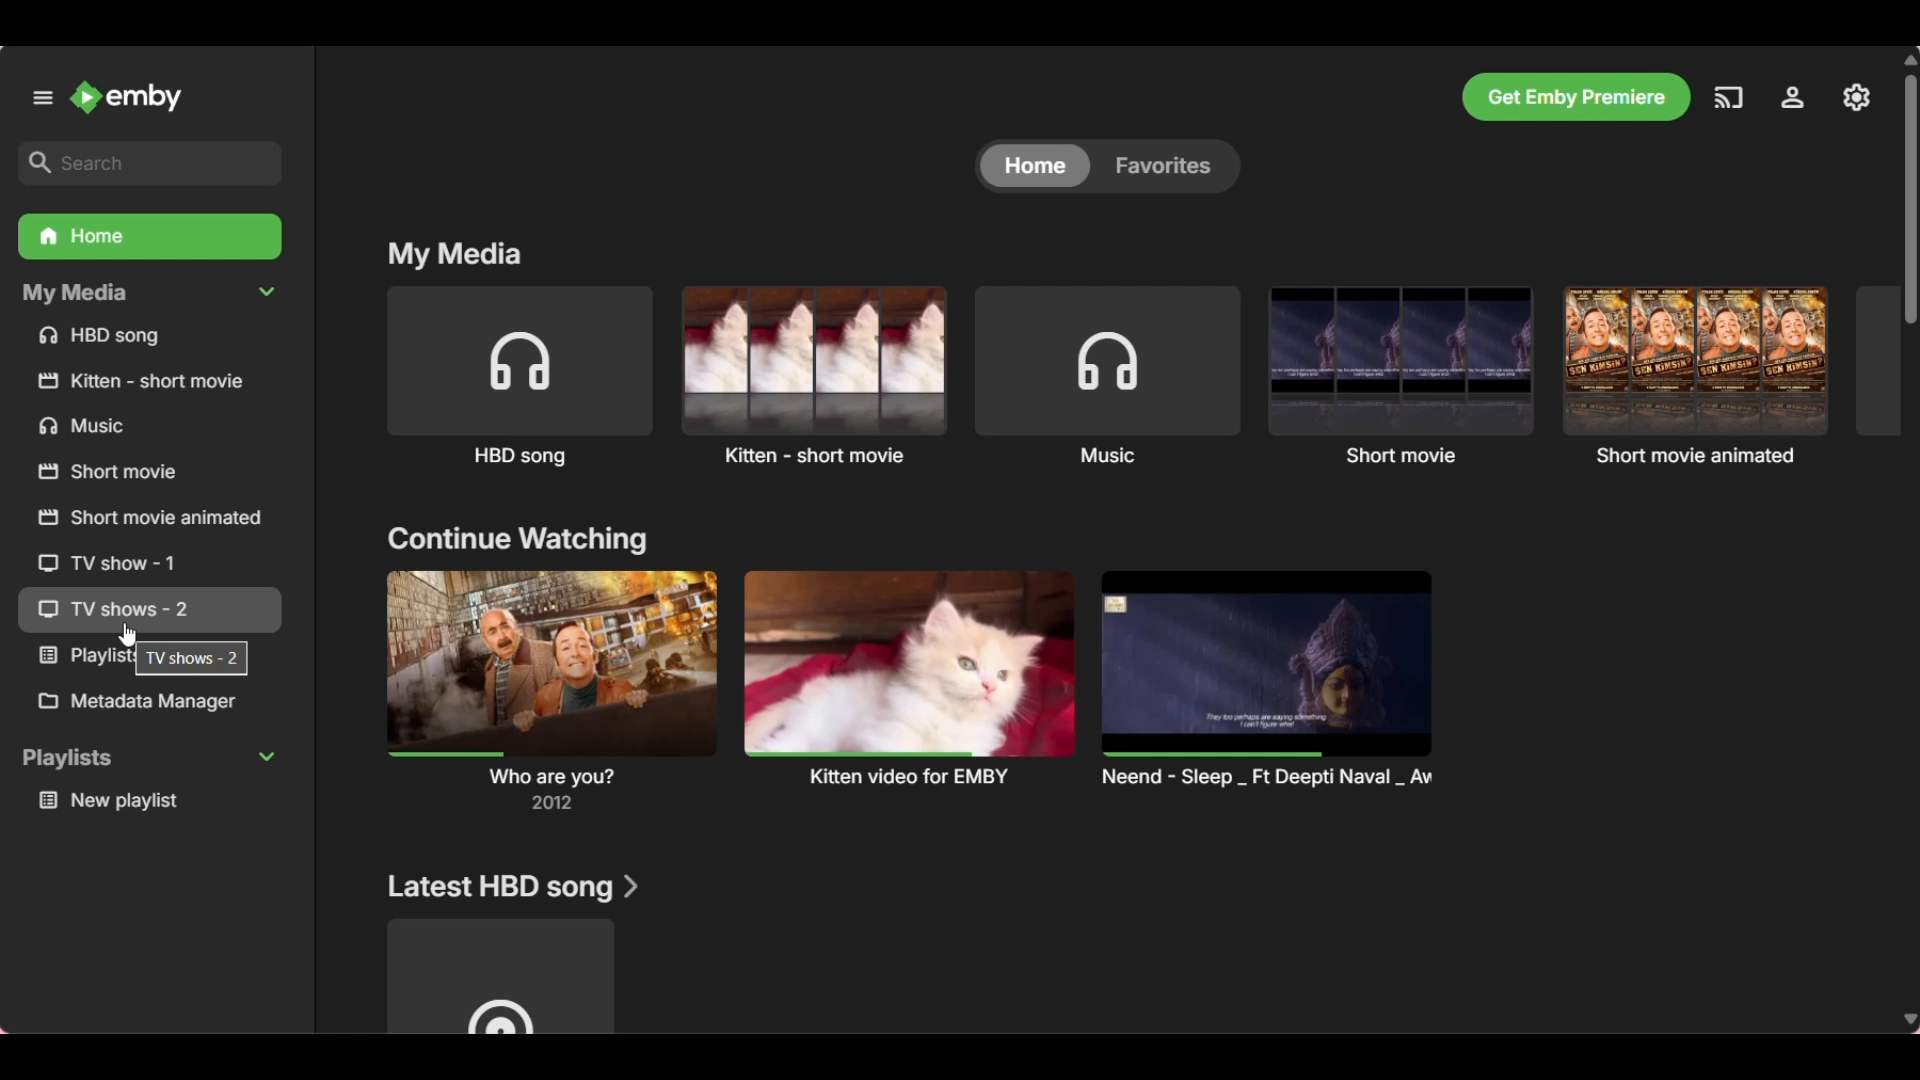 The height and width of the screenshot is (1080, 1920). Describe the element at coordinates (122, 477) in the screenshot. I see `` at that location.